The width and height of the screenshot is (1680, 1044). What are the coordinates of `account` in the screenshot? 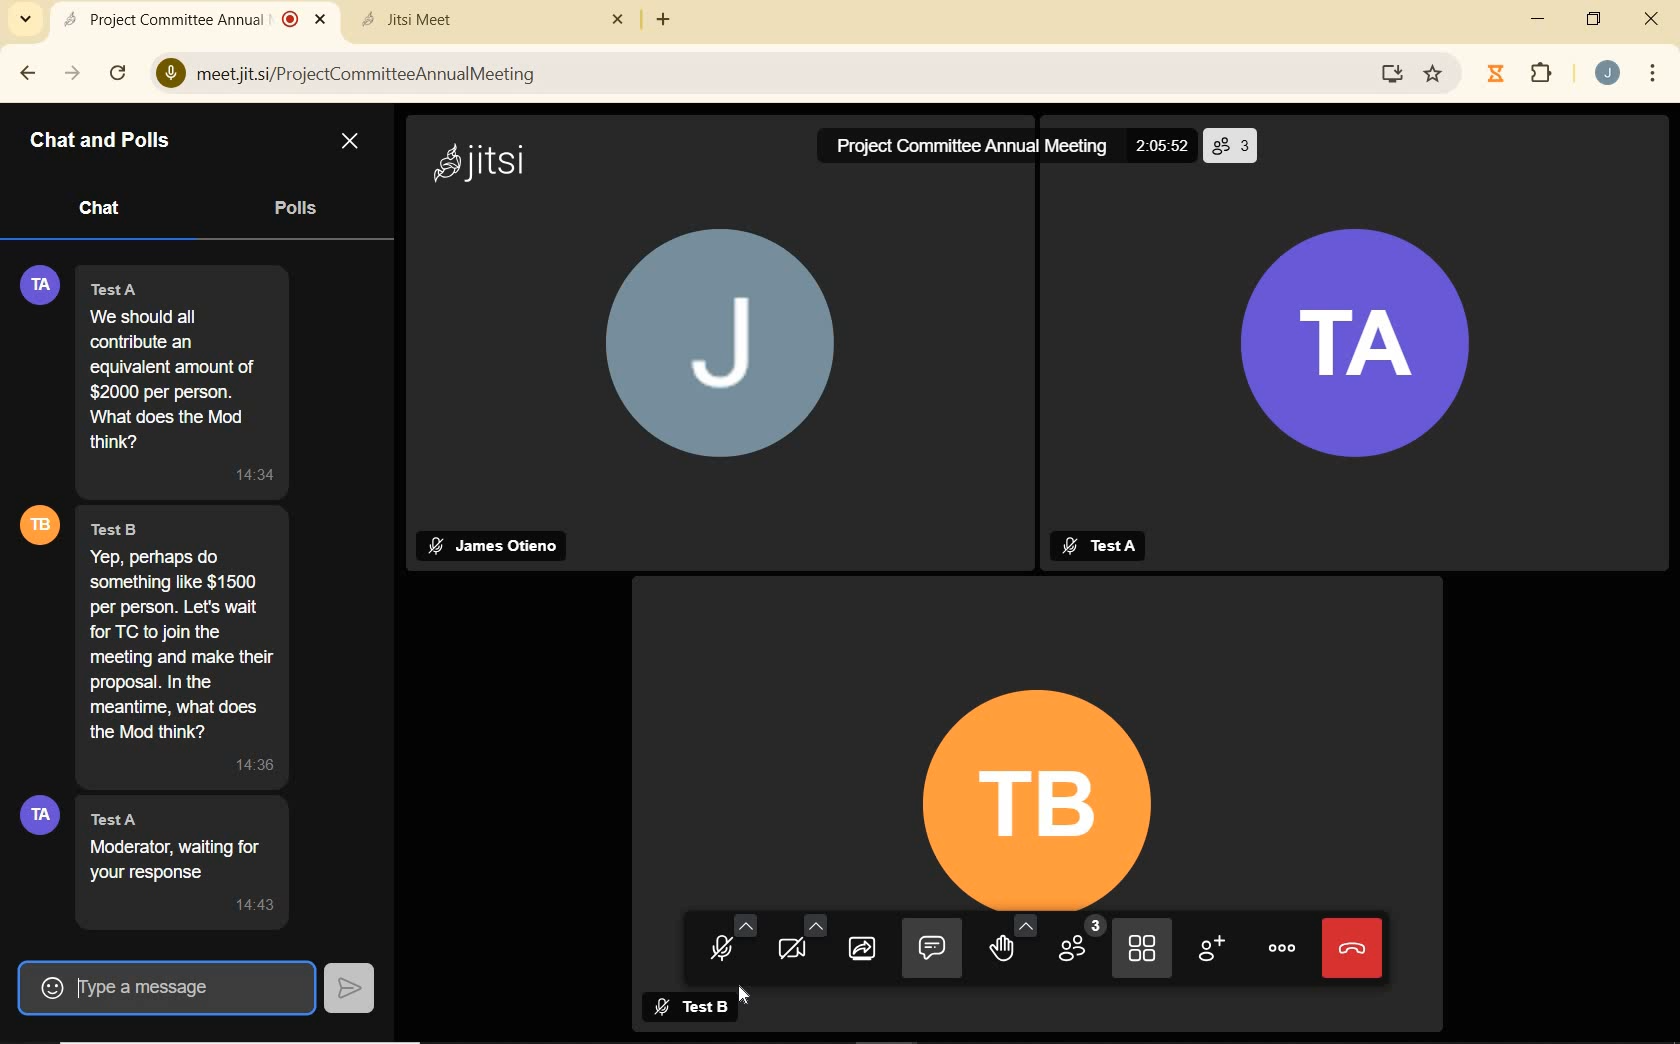 It's located at (1604, 72).